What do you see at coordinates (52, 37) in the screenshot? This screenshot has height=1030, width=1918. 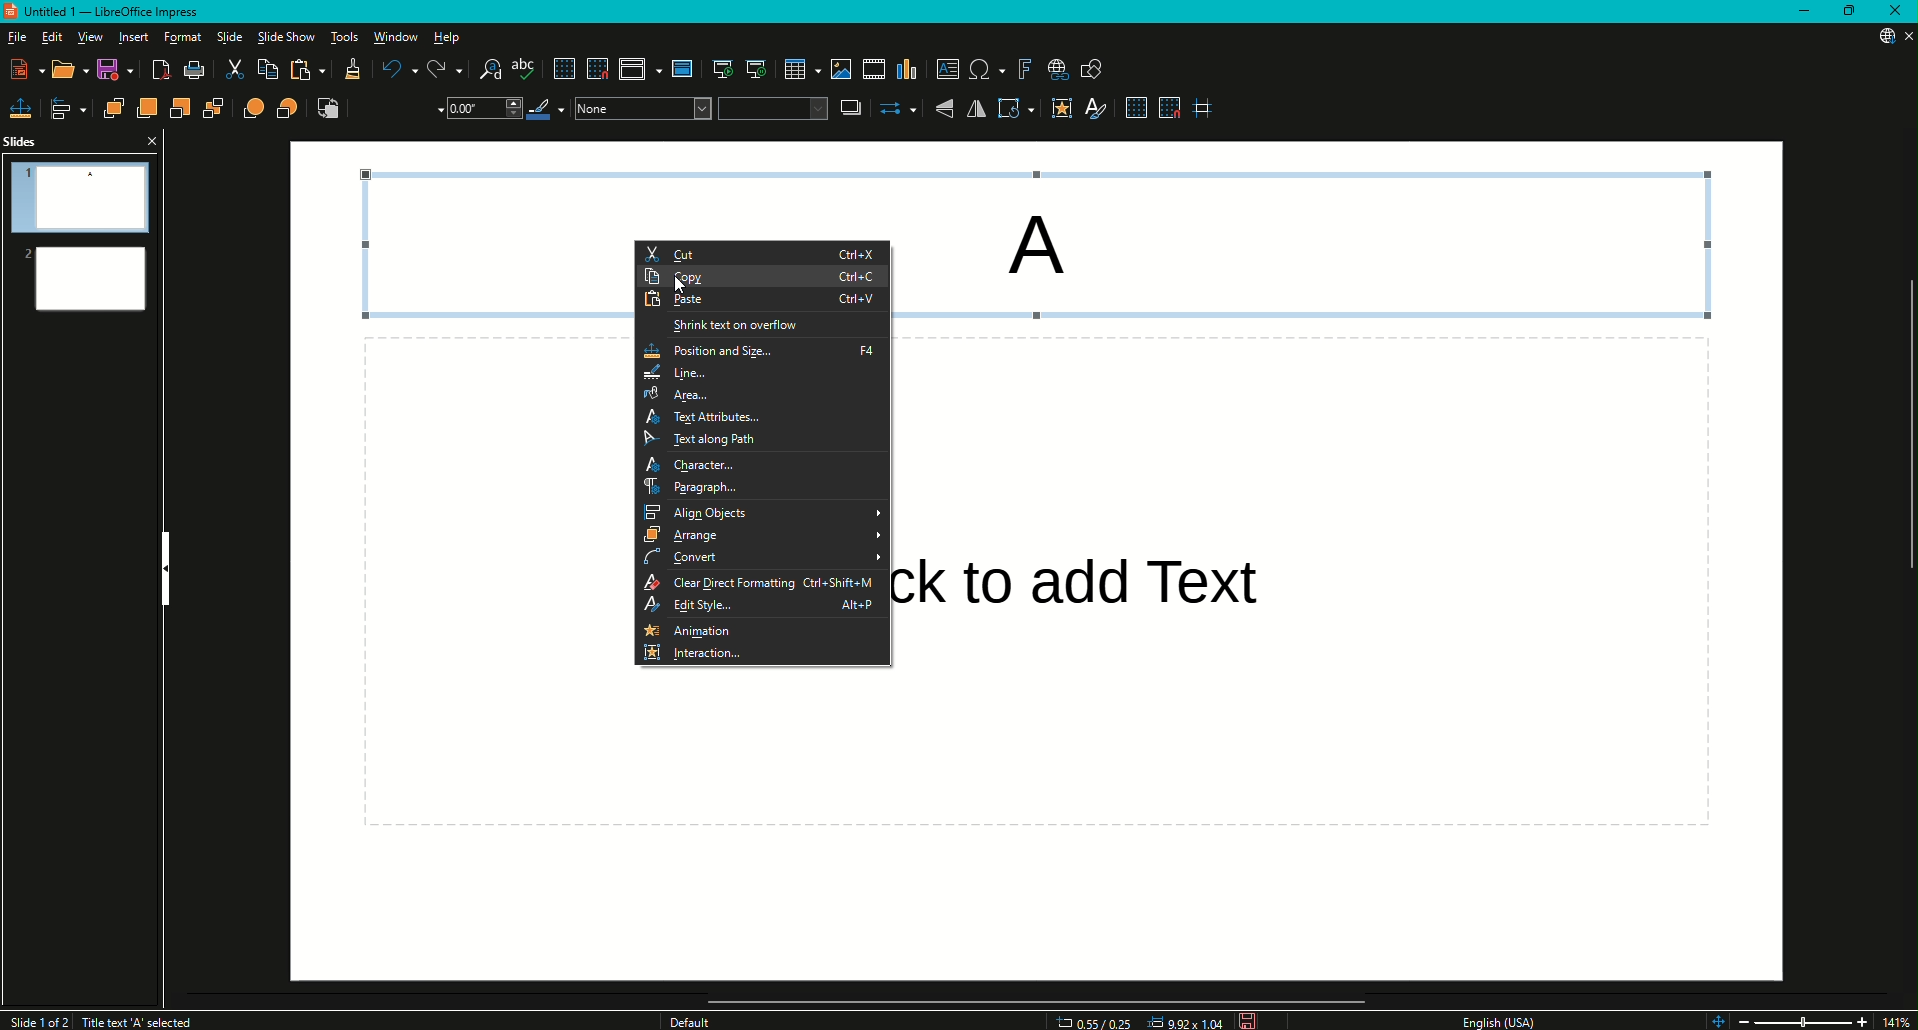 I see `Edit` at bounding box center [52, 37].